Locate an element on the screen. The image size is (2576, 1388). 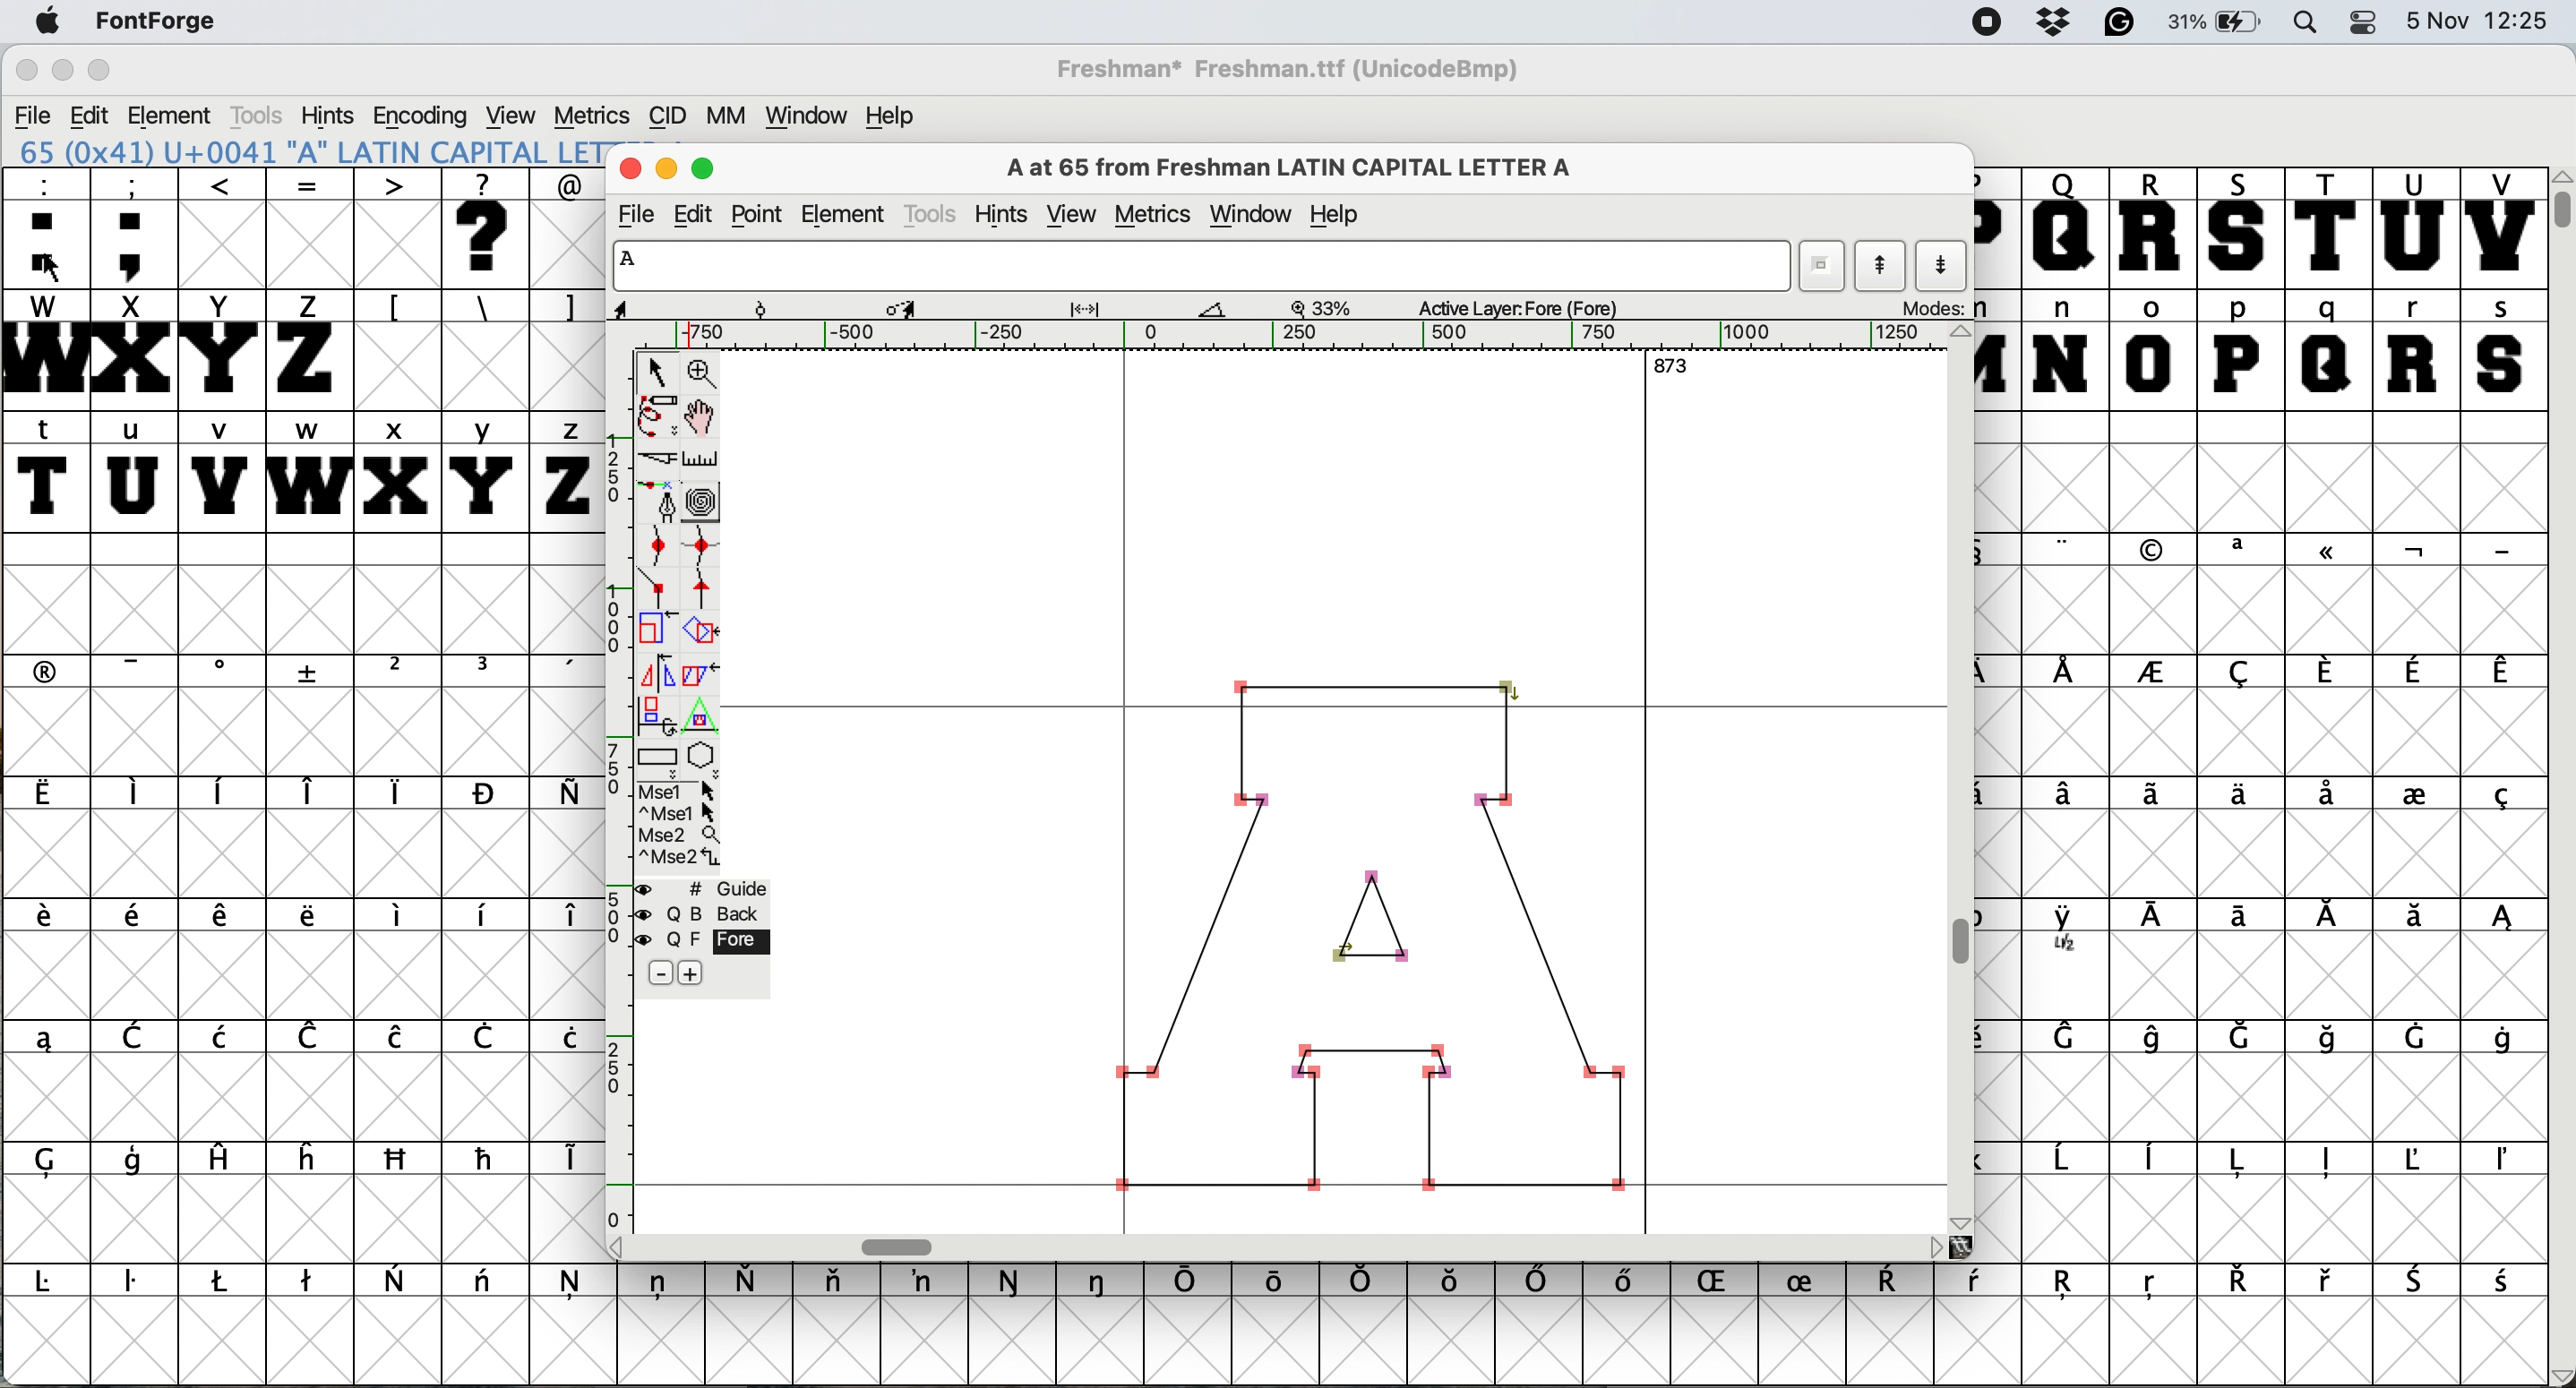
glyph details is located at coordinates (923, 306).